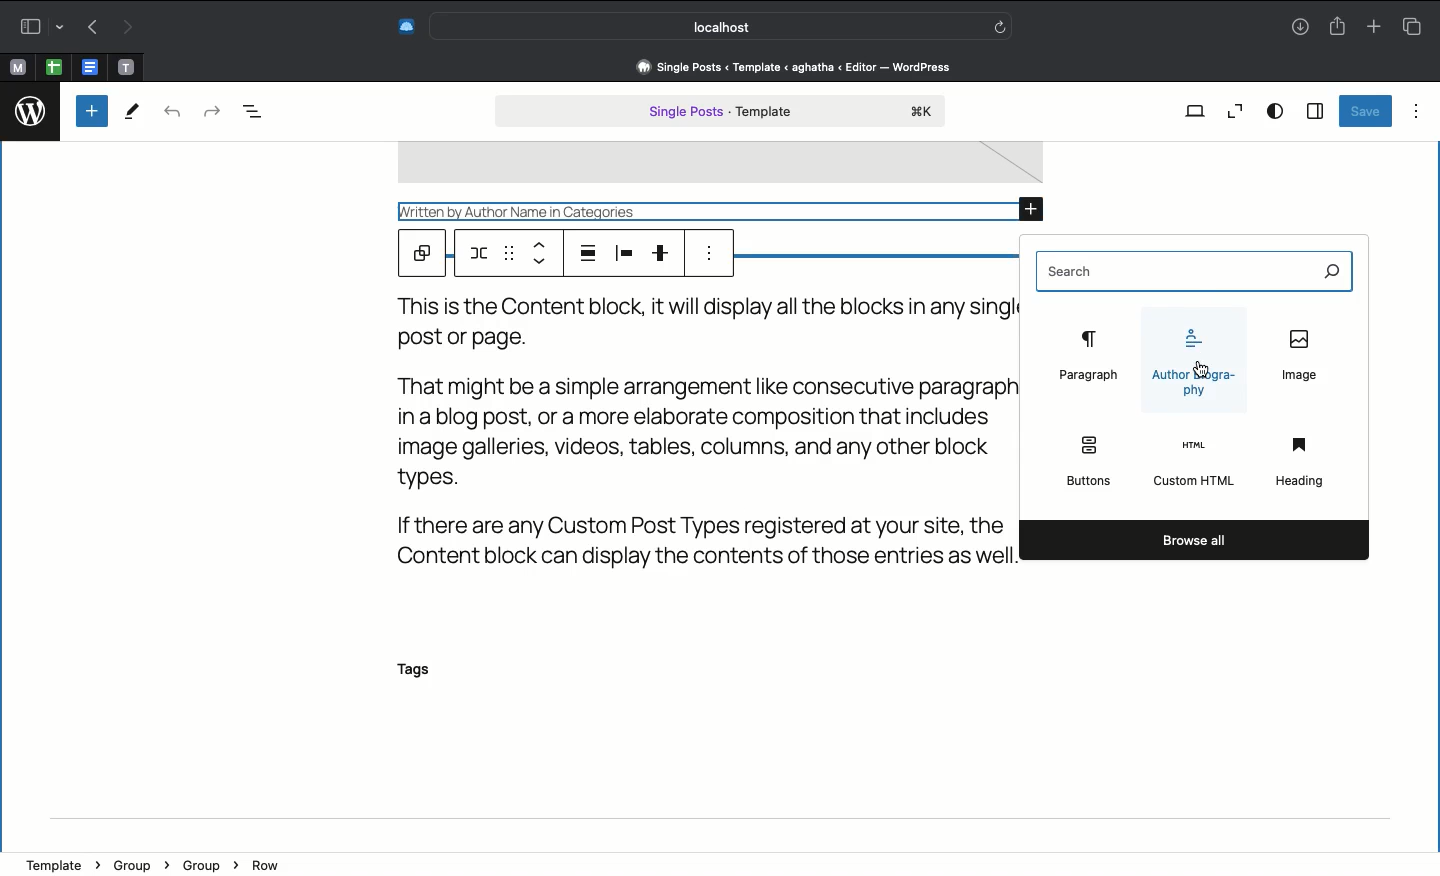 The width and height of the screenshot is (1440, 876). I want to click on cursor, so click(1203, 366).